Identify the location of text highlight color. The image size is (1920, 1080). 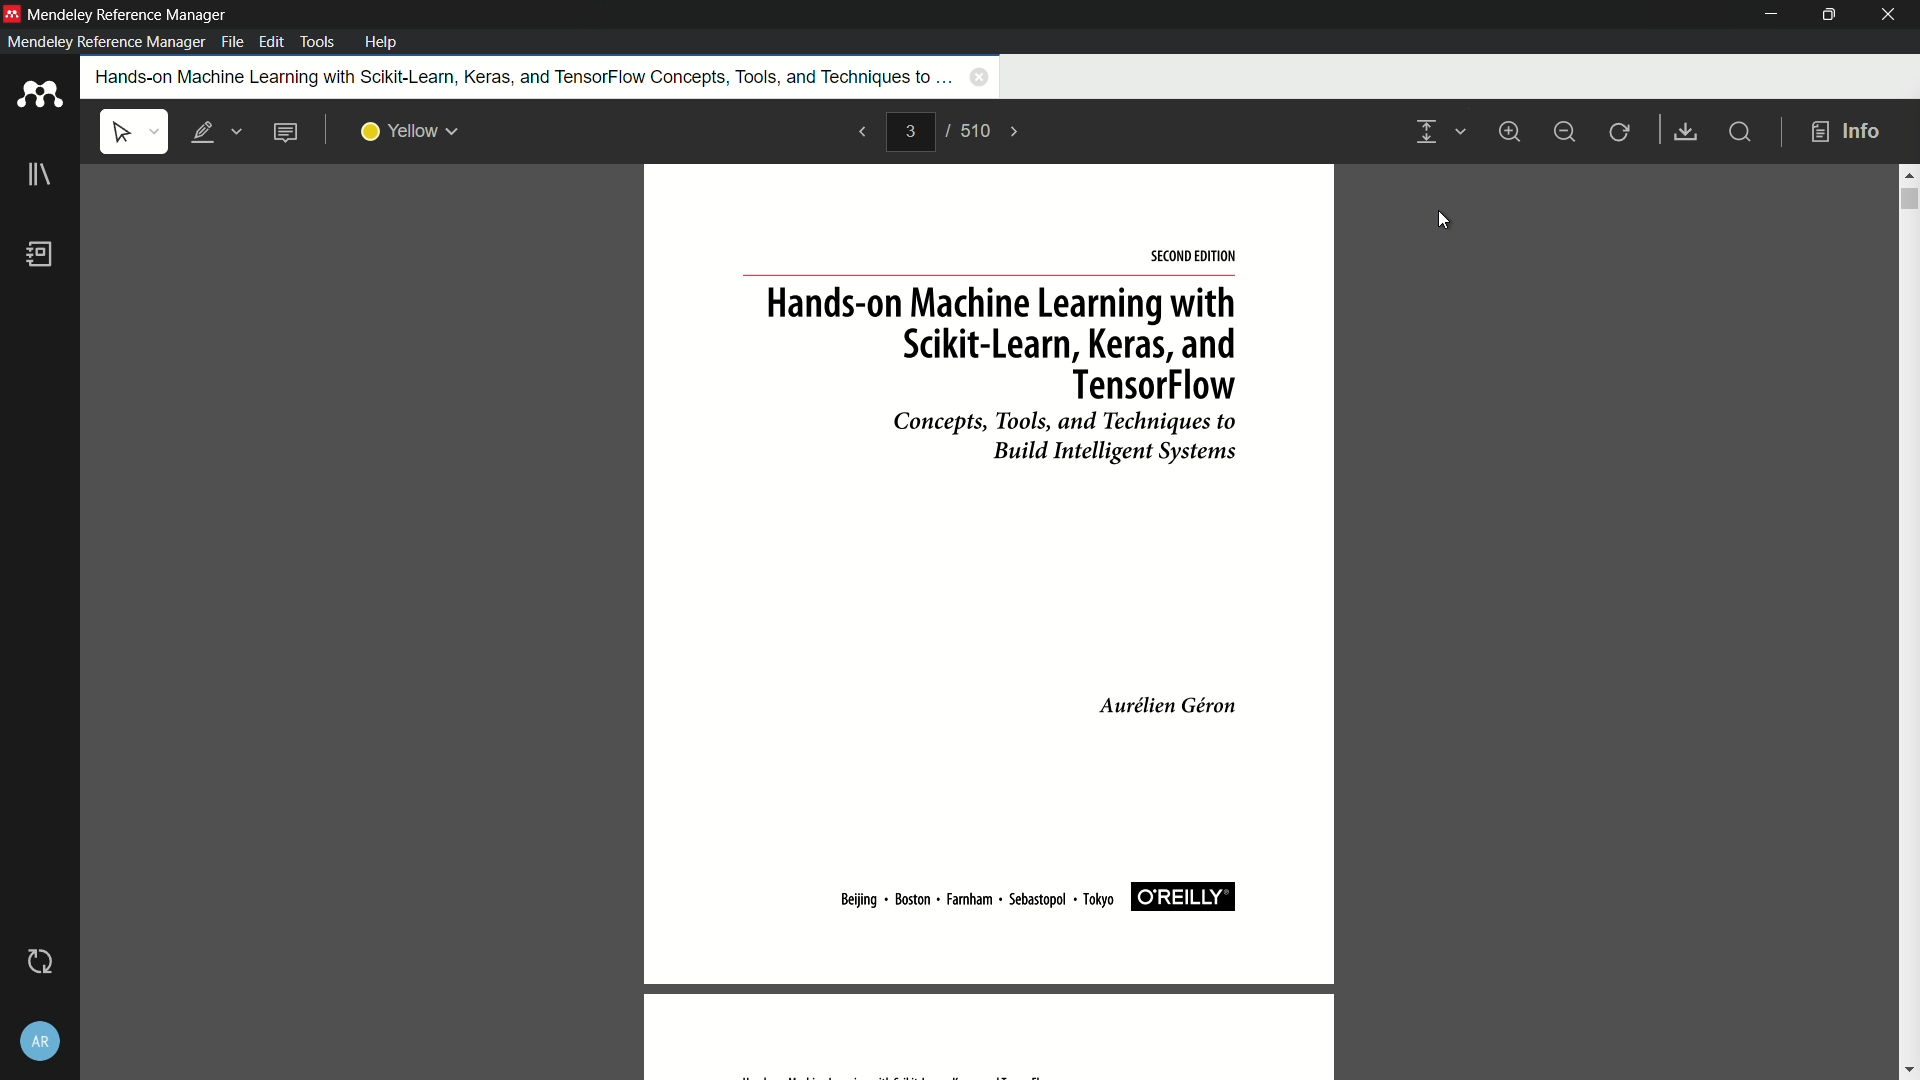
(411, 133).